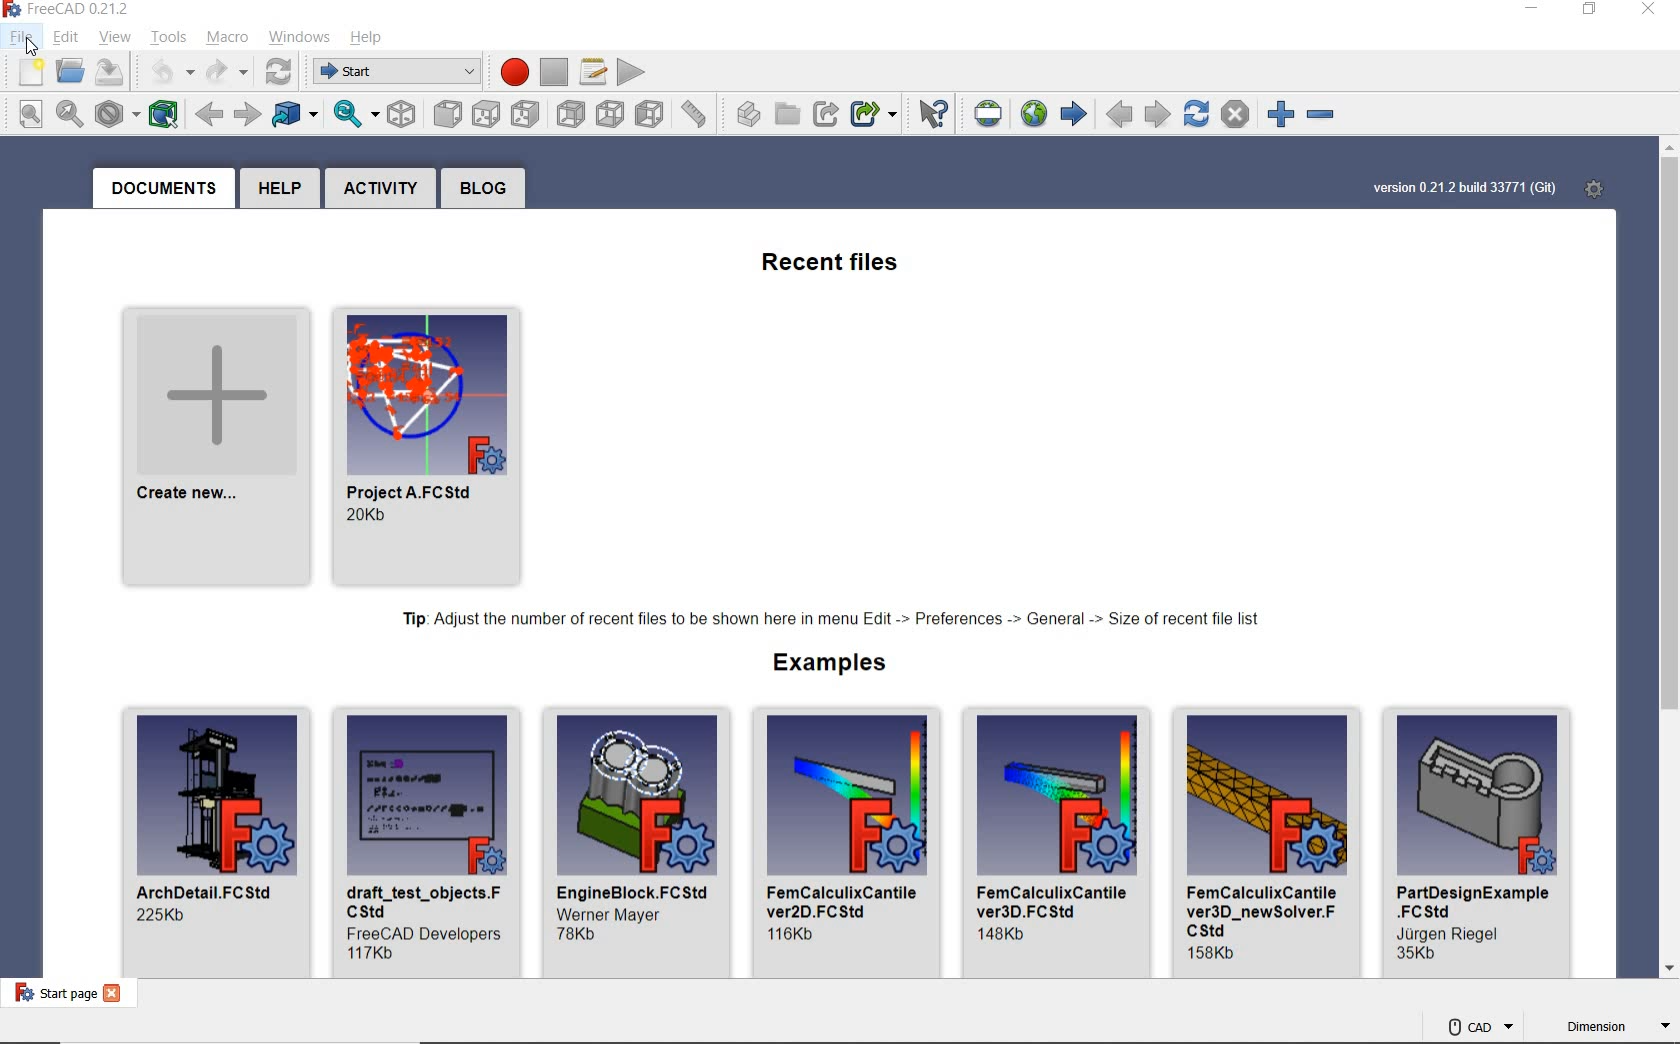 This screenshot has height=1044, width=1680. What do you see at coordinates (1195, 112) in the screenshot?
I see `REFRESH WEBPAGE` at bounding box center [1195, 112].